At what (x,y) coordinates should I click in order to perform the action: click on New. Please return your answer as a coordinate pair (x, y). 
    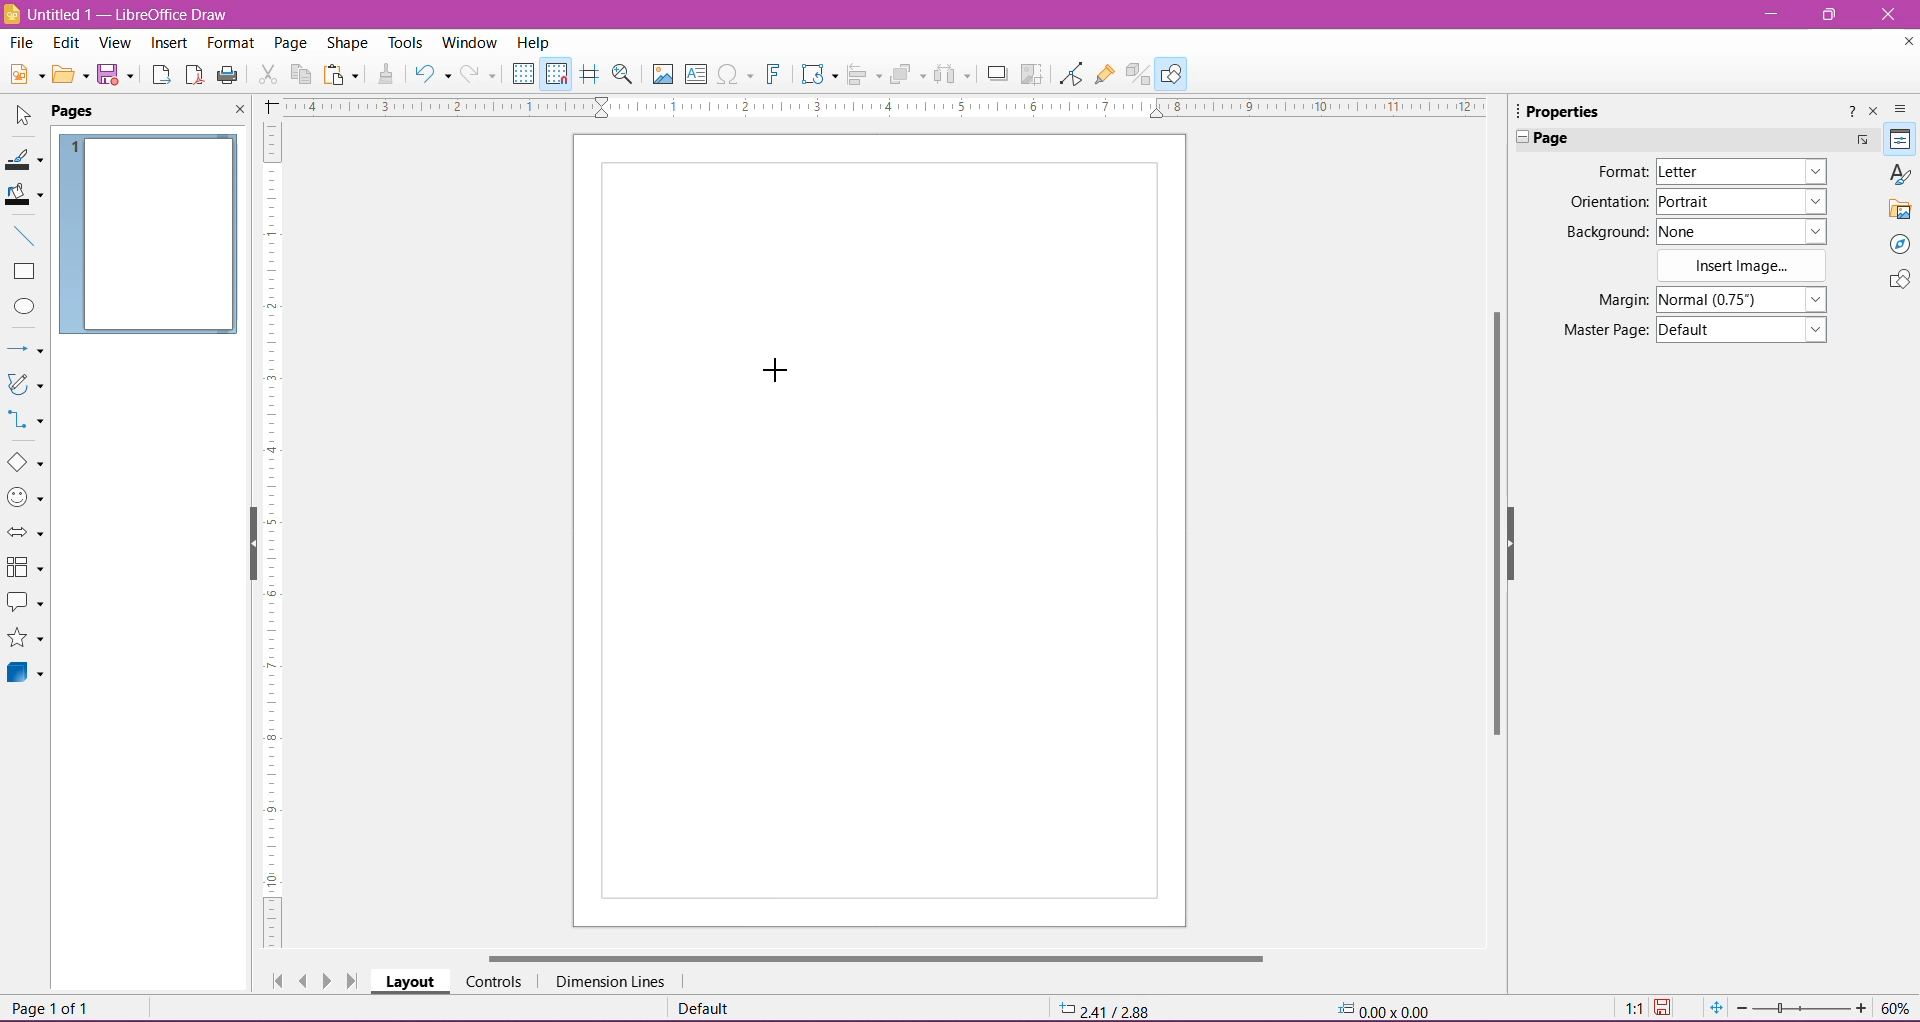
    Looking at the image, I should click on (24, 73).